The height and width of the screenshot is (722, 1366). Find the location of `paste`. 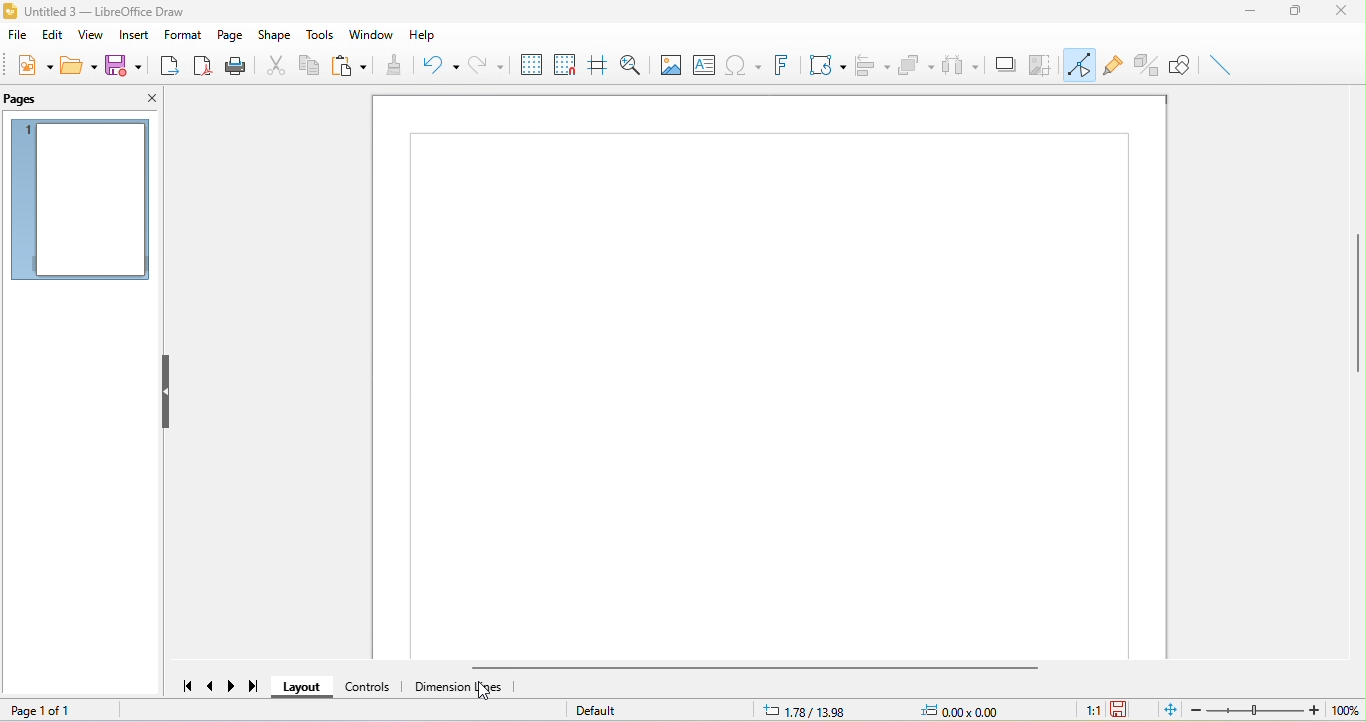

paste is located at coordinates (348, 67).